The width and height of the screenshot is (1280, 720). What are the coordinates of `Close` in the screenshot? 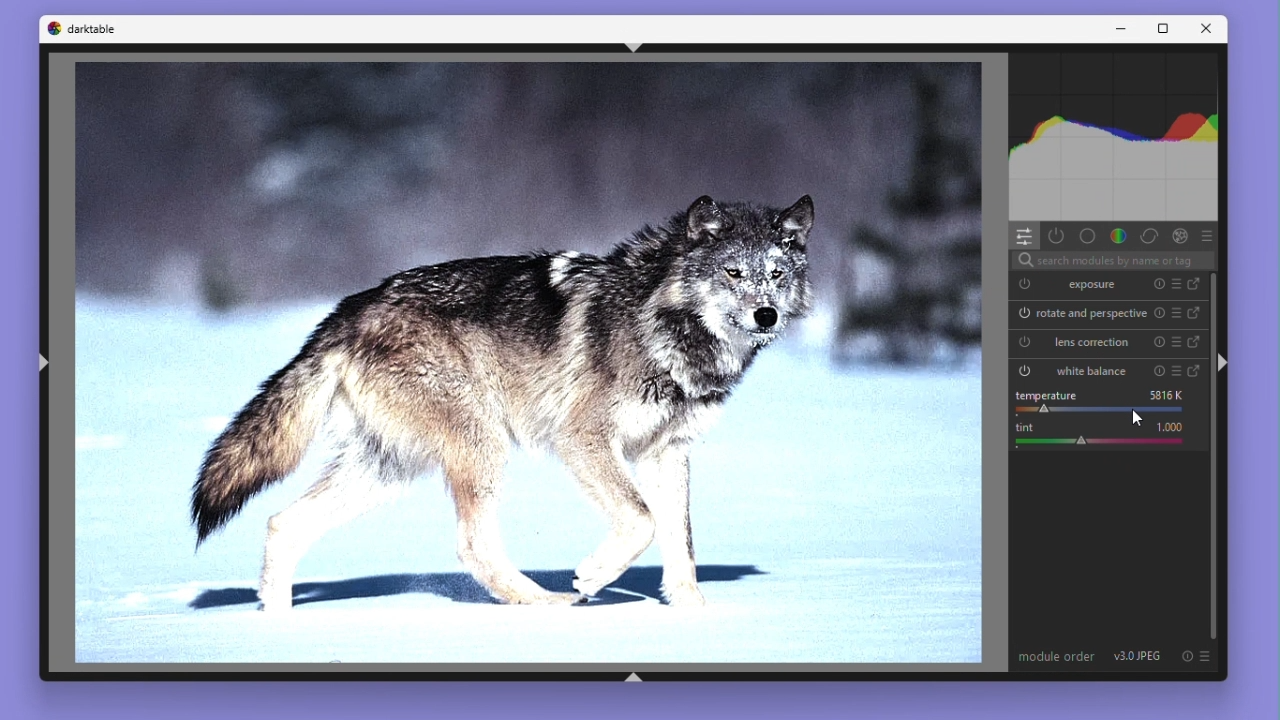 It's located at (1211, 29).